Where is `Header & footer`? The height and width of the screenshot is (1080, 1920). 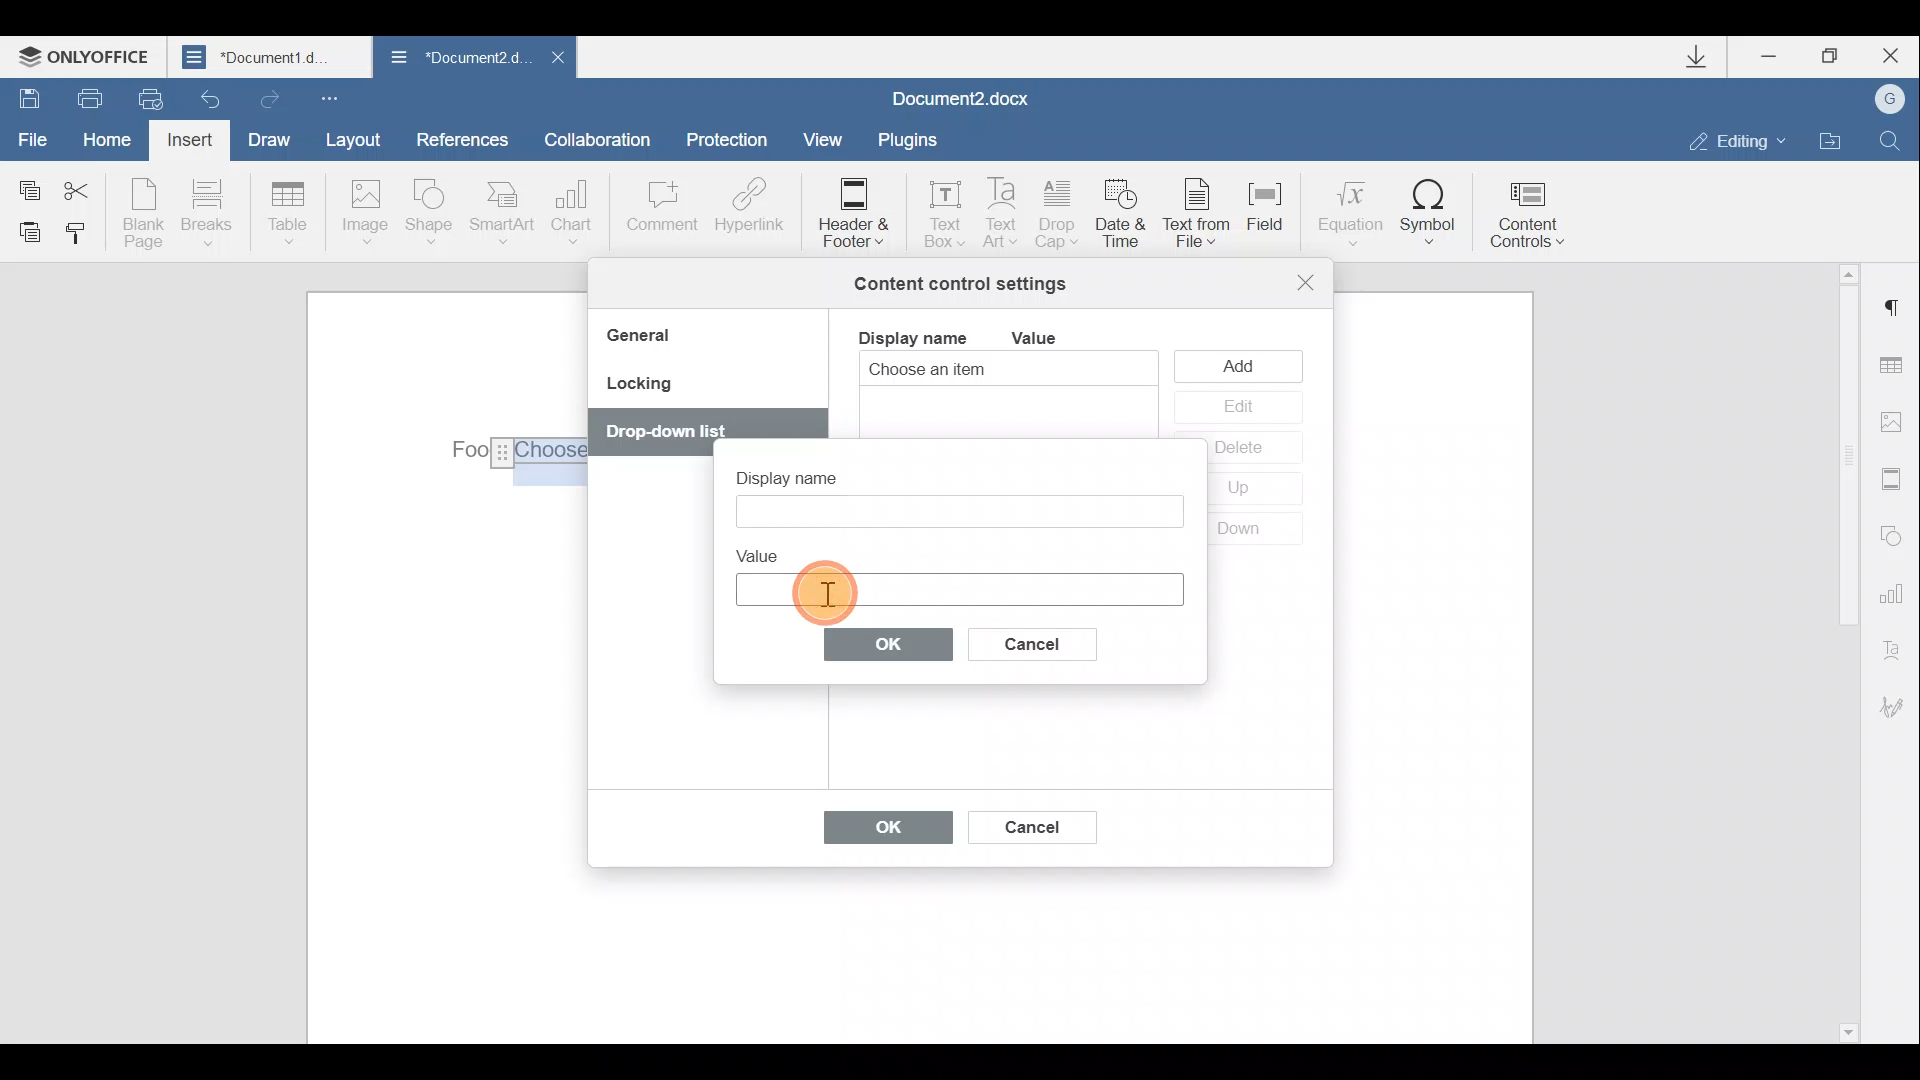
Header & footer is located at coordinates (852, 211).